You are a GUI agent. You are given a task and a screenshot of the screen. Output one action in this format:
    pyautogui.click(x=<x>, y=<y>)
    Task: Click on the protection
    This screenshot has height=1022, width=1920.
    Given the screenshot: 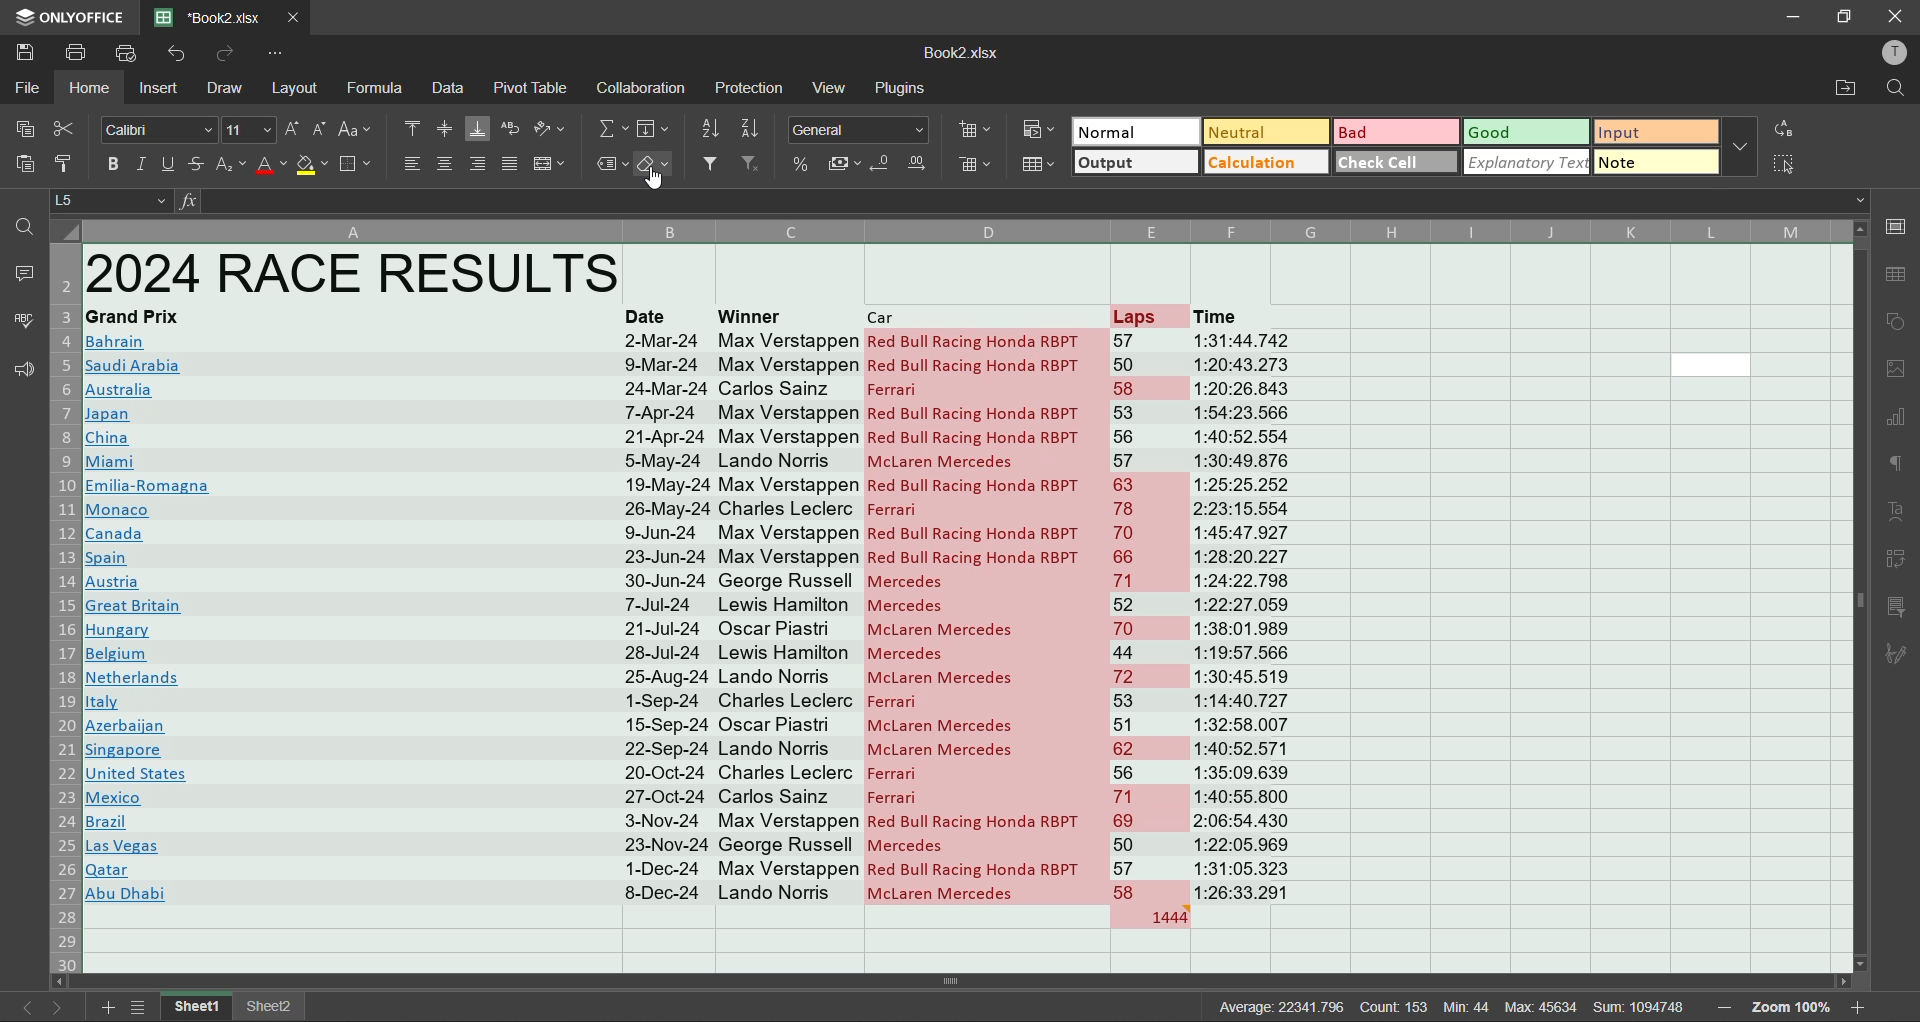 What is the action you would take?
    pyautogui.click(x=751, y=88)
    